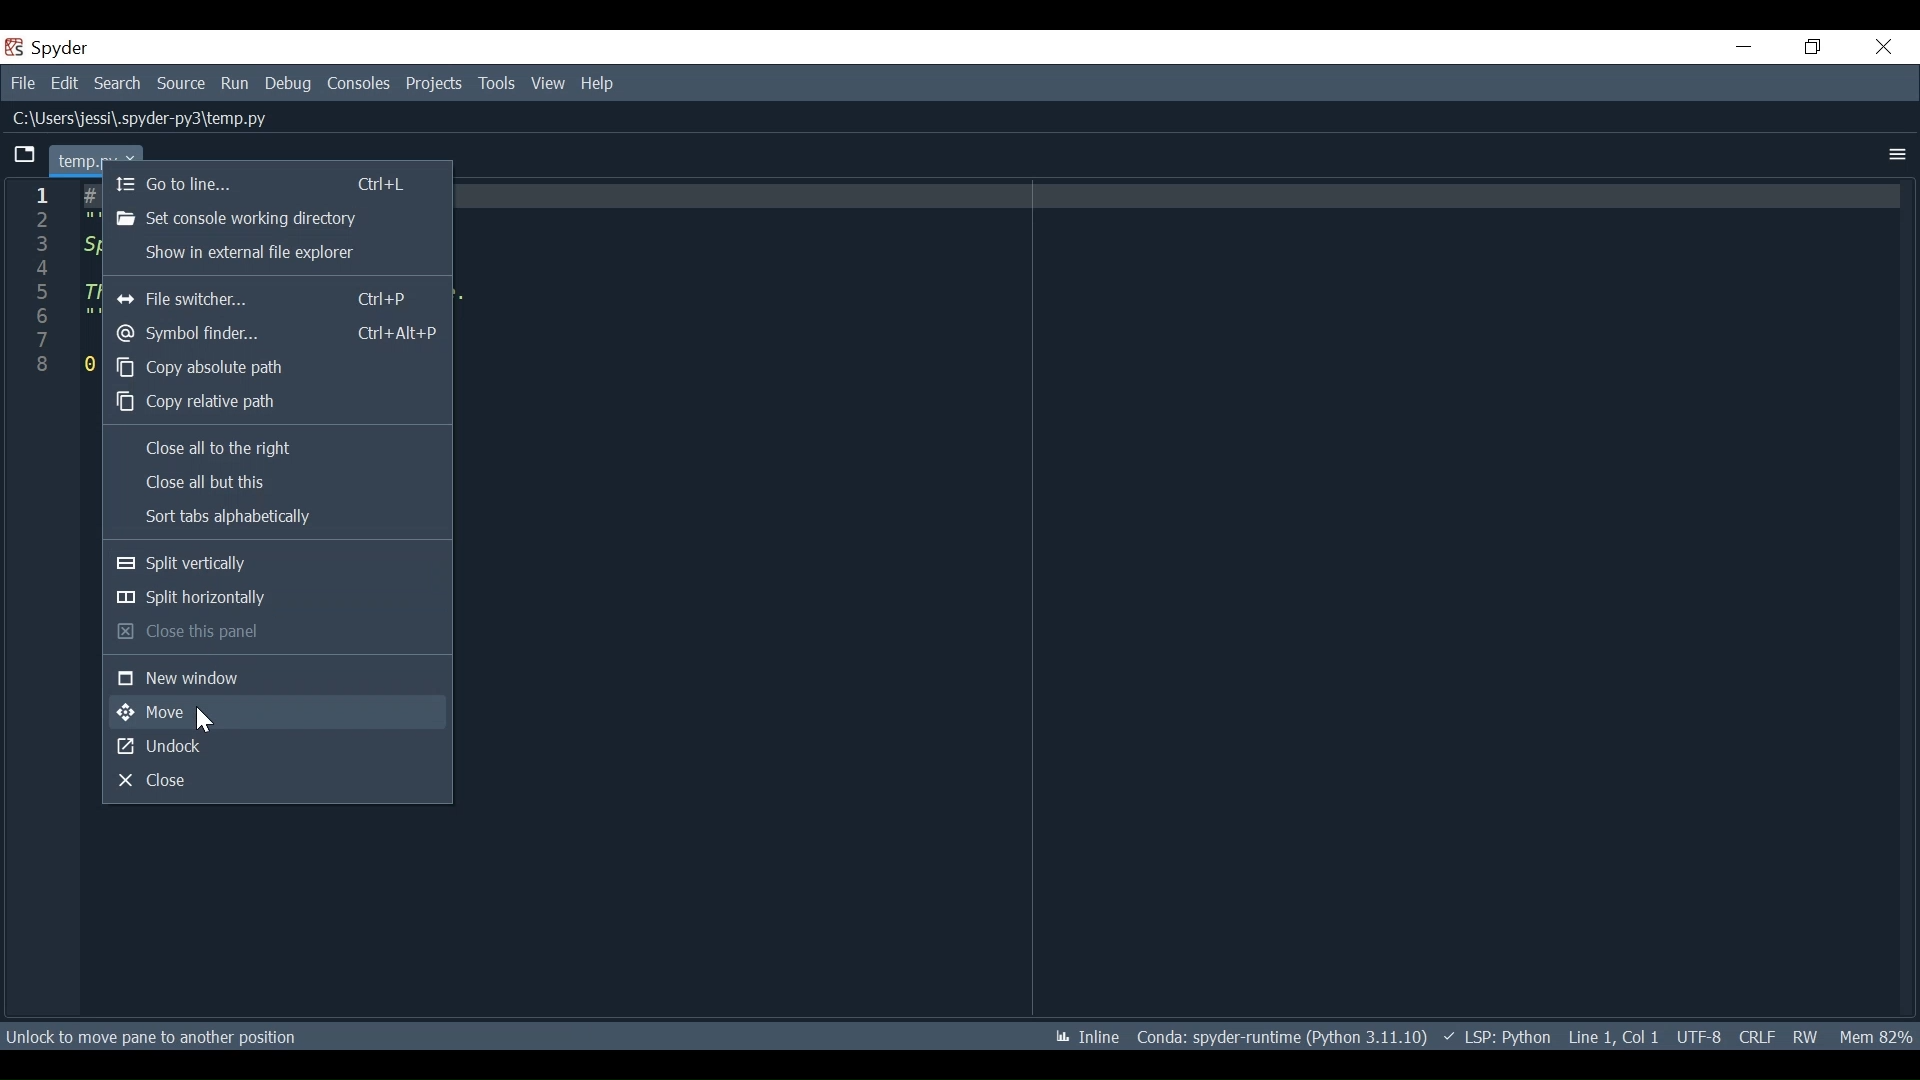 This screenshot has width=1920, height=1080. Describe the element at coordinates (273, 253) in the screenshot. I see `Sow in external file explorer` at that location.